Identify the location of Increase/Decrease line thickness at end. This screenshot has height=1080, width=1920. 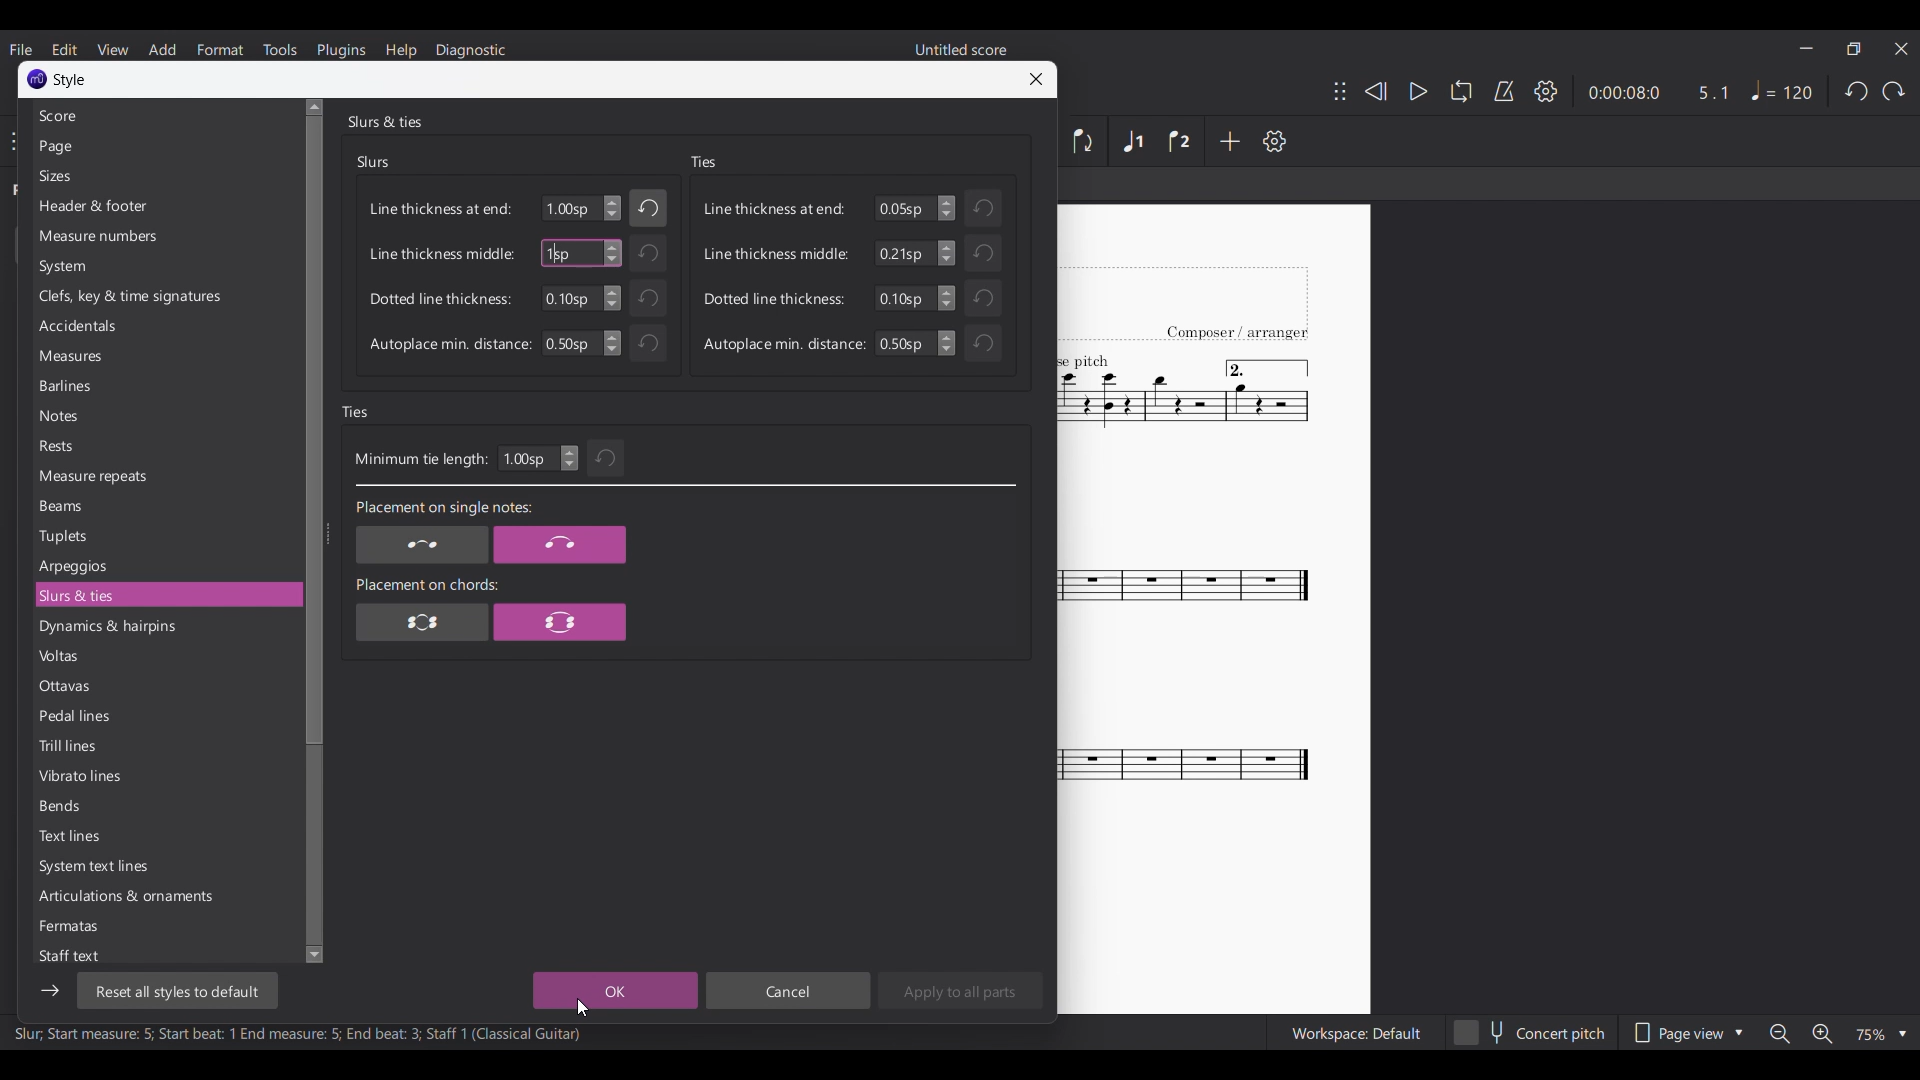
(613, 208).